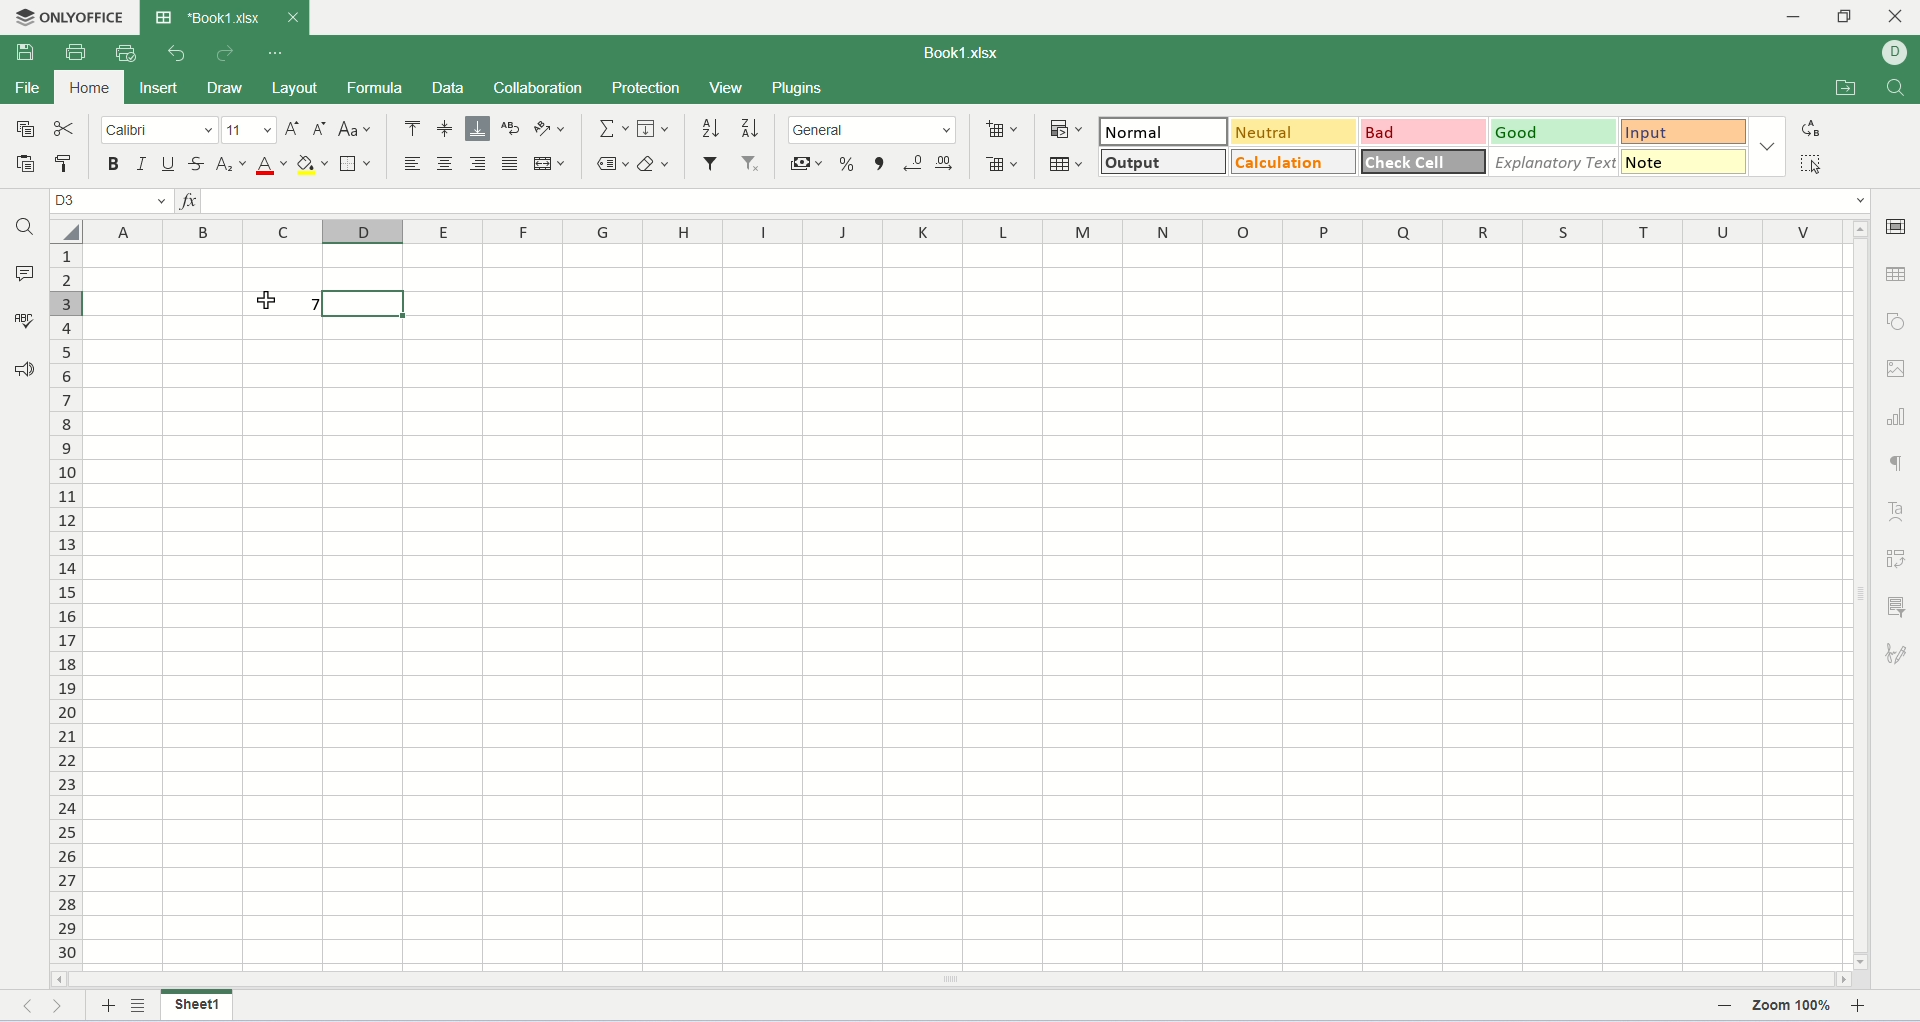 This screenshot has height=1022, width=1920. What do you see at coordinates (128, 53) in the screenshot?
I see `quick print` at bounding box center [128, 53].